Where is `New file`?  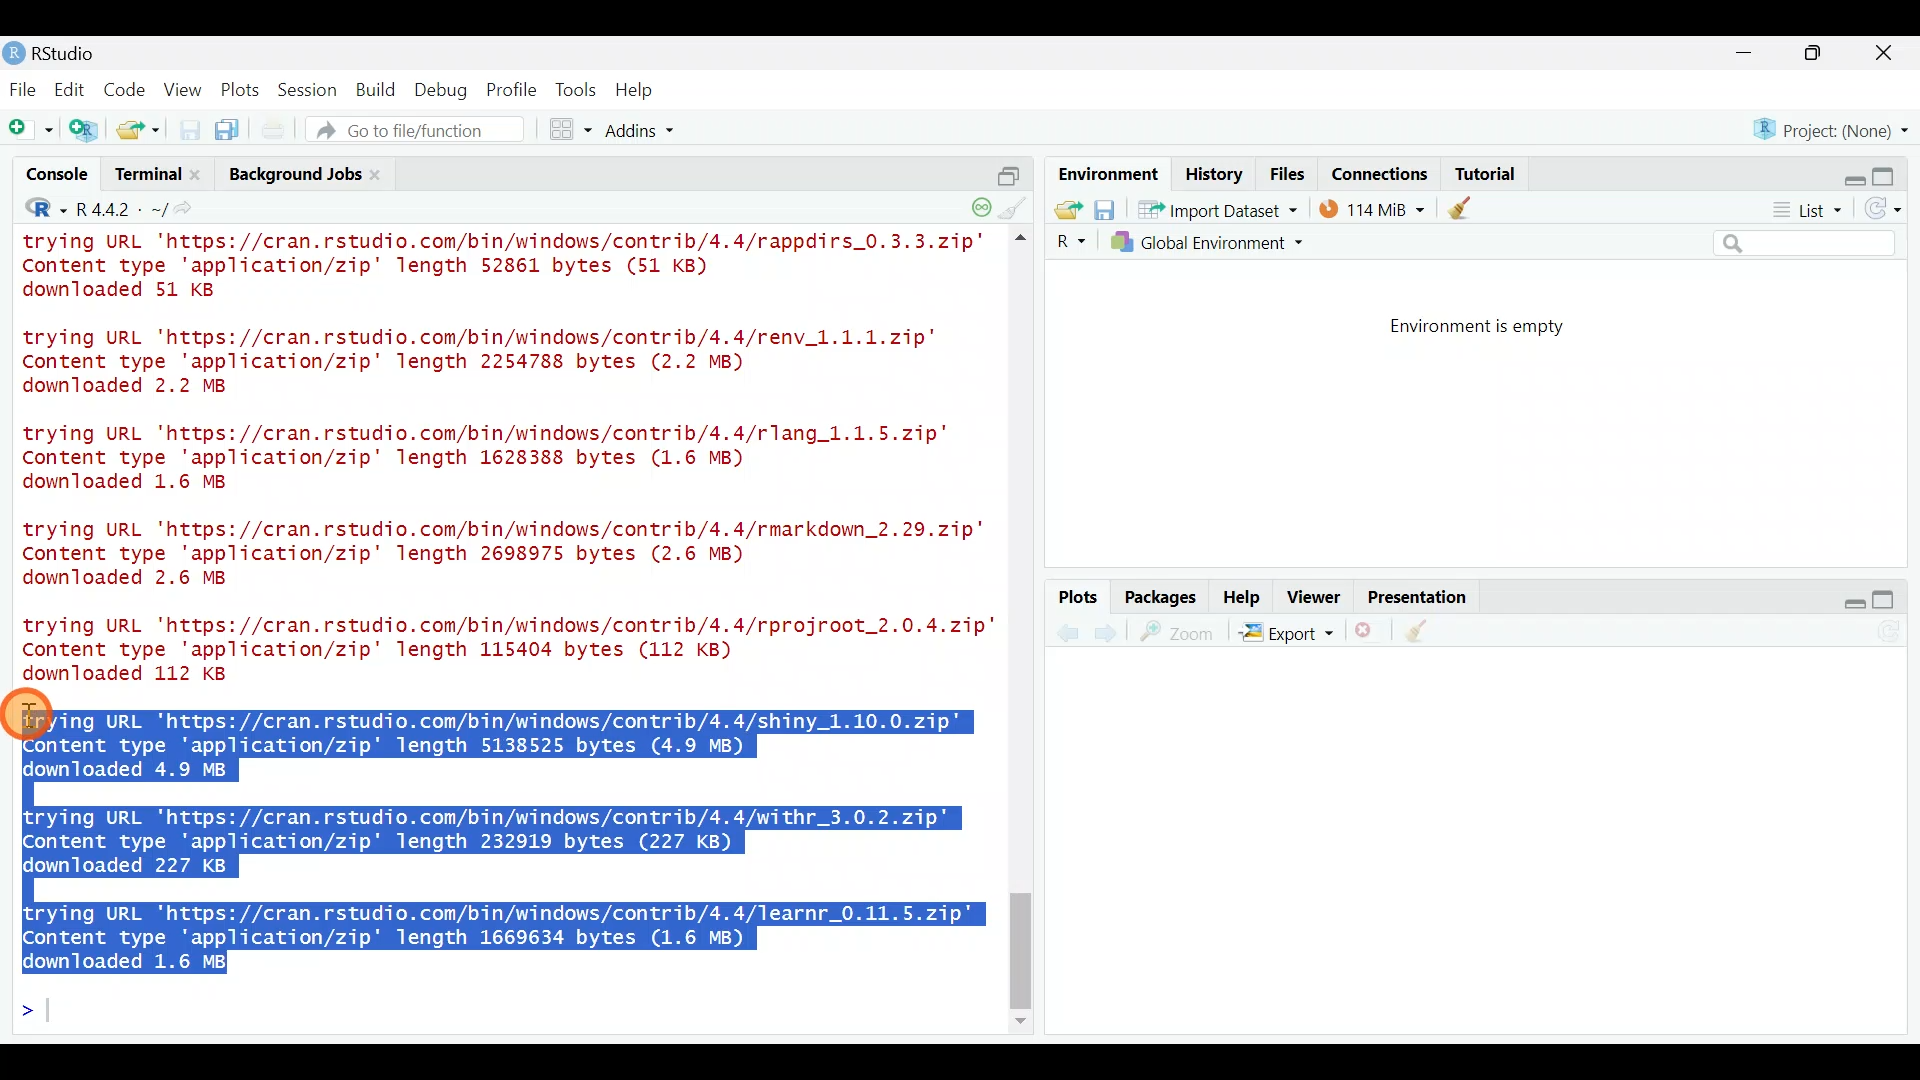 New file is located at coordinates (29, 130).